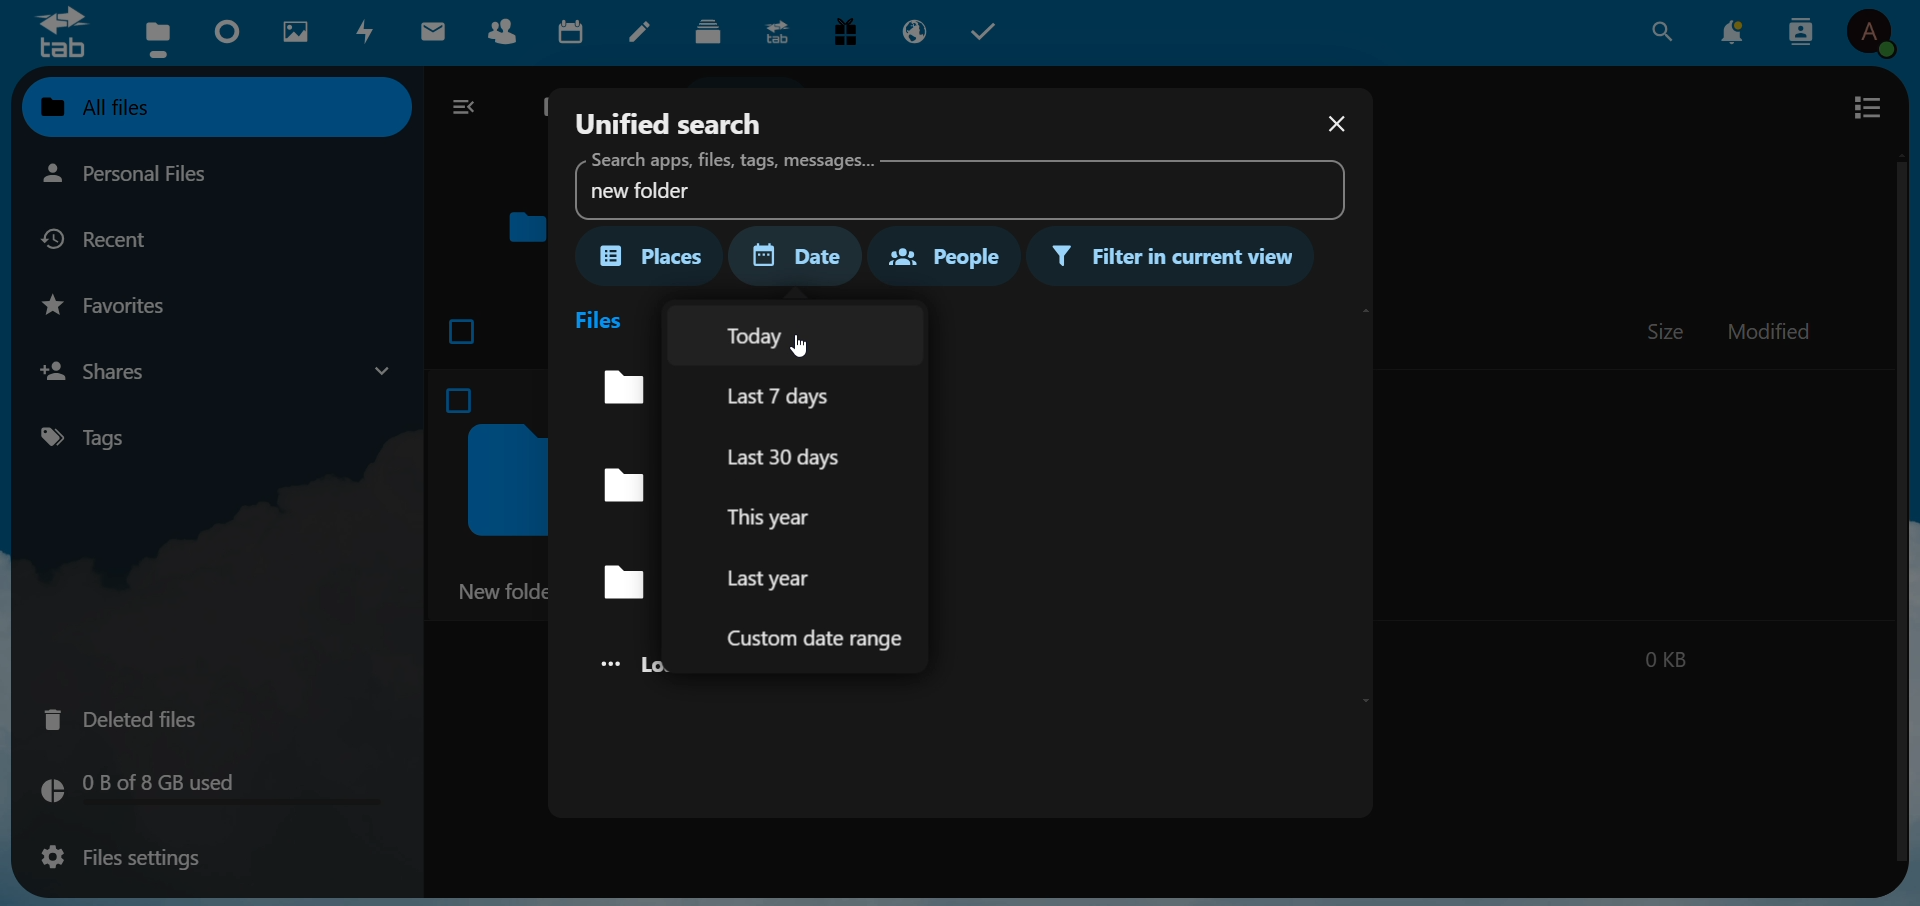 The width and height of the screenshot is (1920, 906). I want to click on collapse, so click(468, 109).